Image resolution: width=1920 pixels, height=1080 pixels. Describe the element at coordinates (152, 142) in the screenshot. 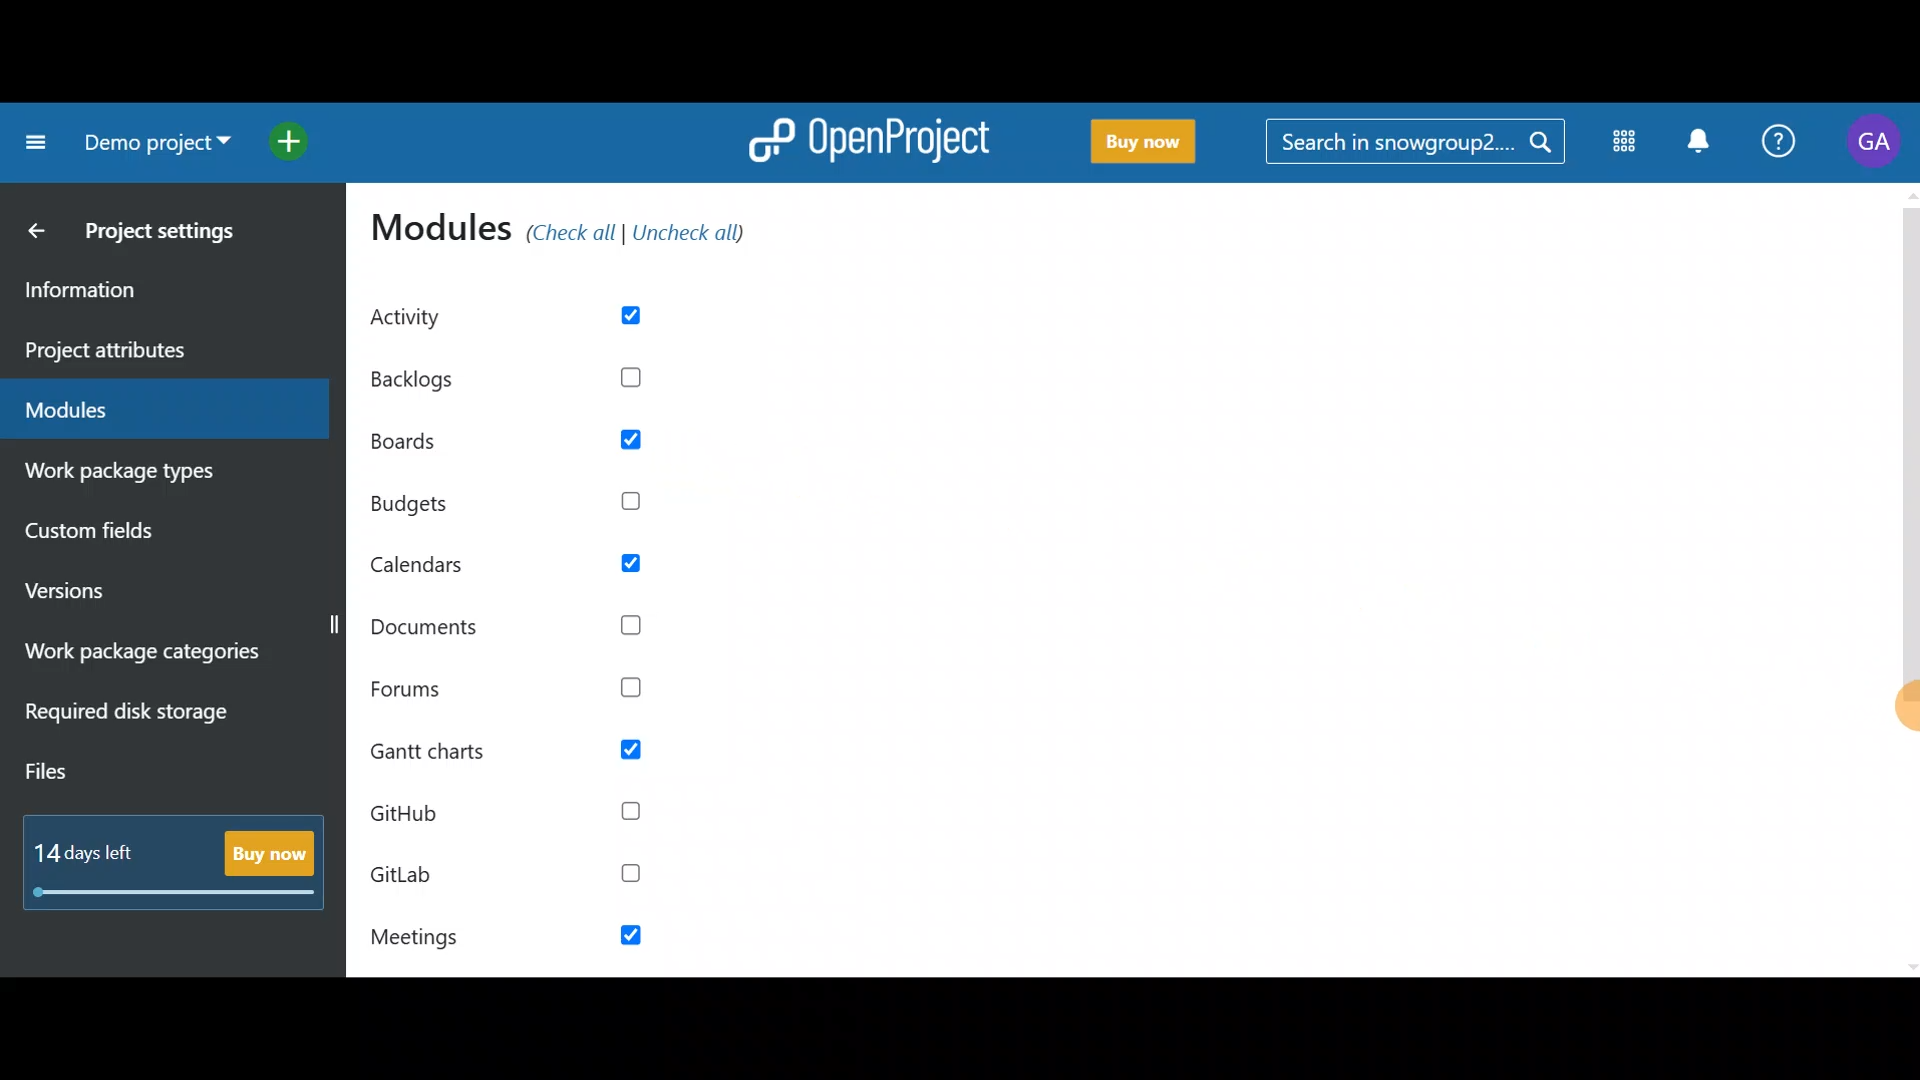

I see `Project name` at that location.